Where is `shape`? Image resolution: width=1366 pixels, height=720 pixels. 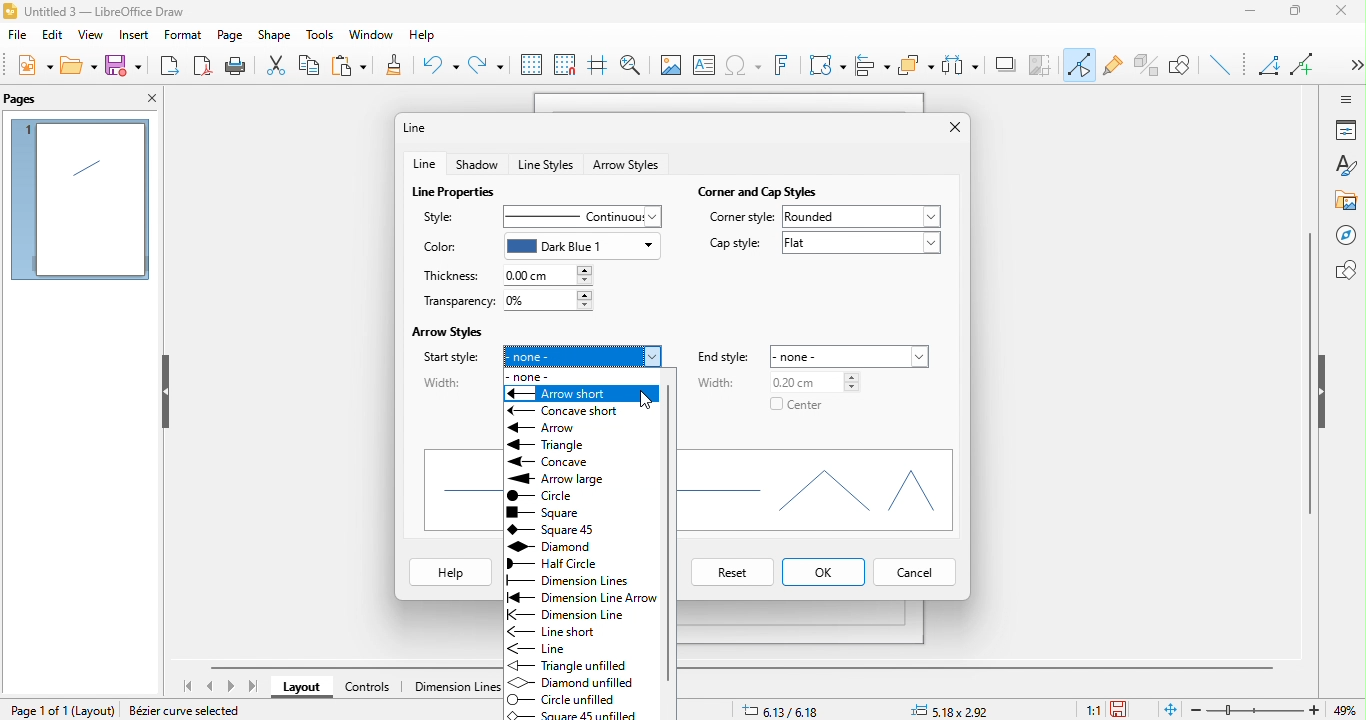
shape is located at coordinates (275, 36).